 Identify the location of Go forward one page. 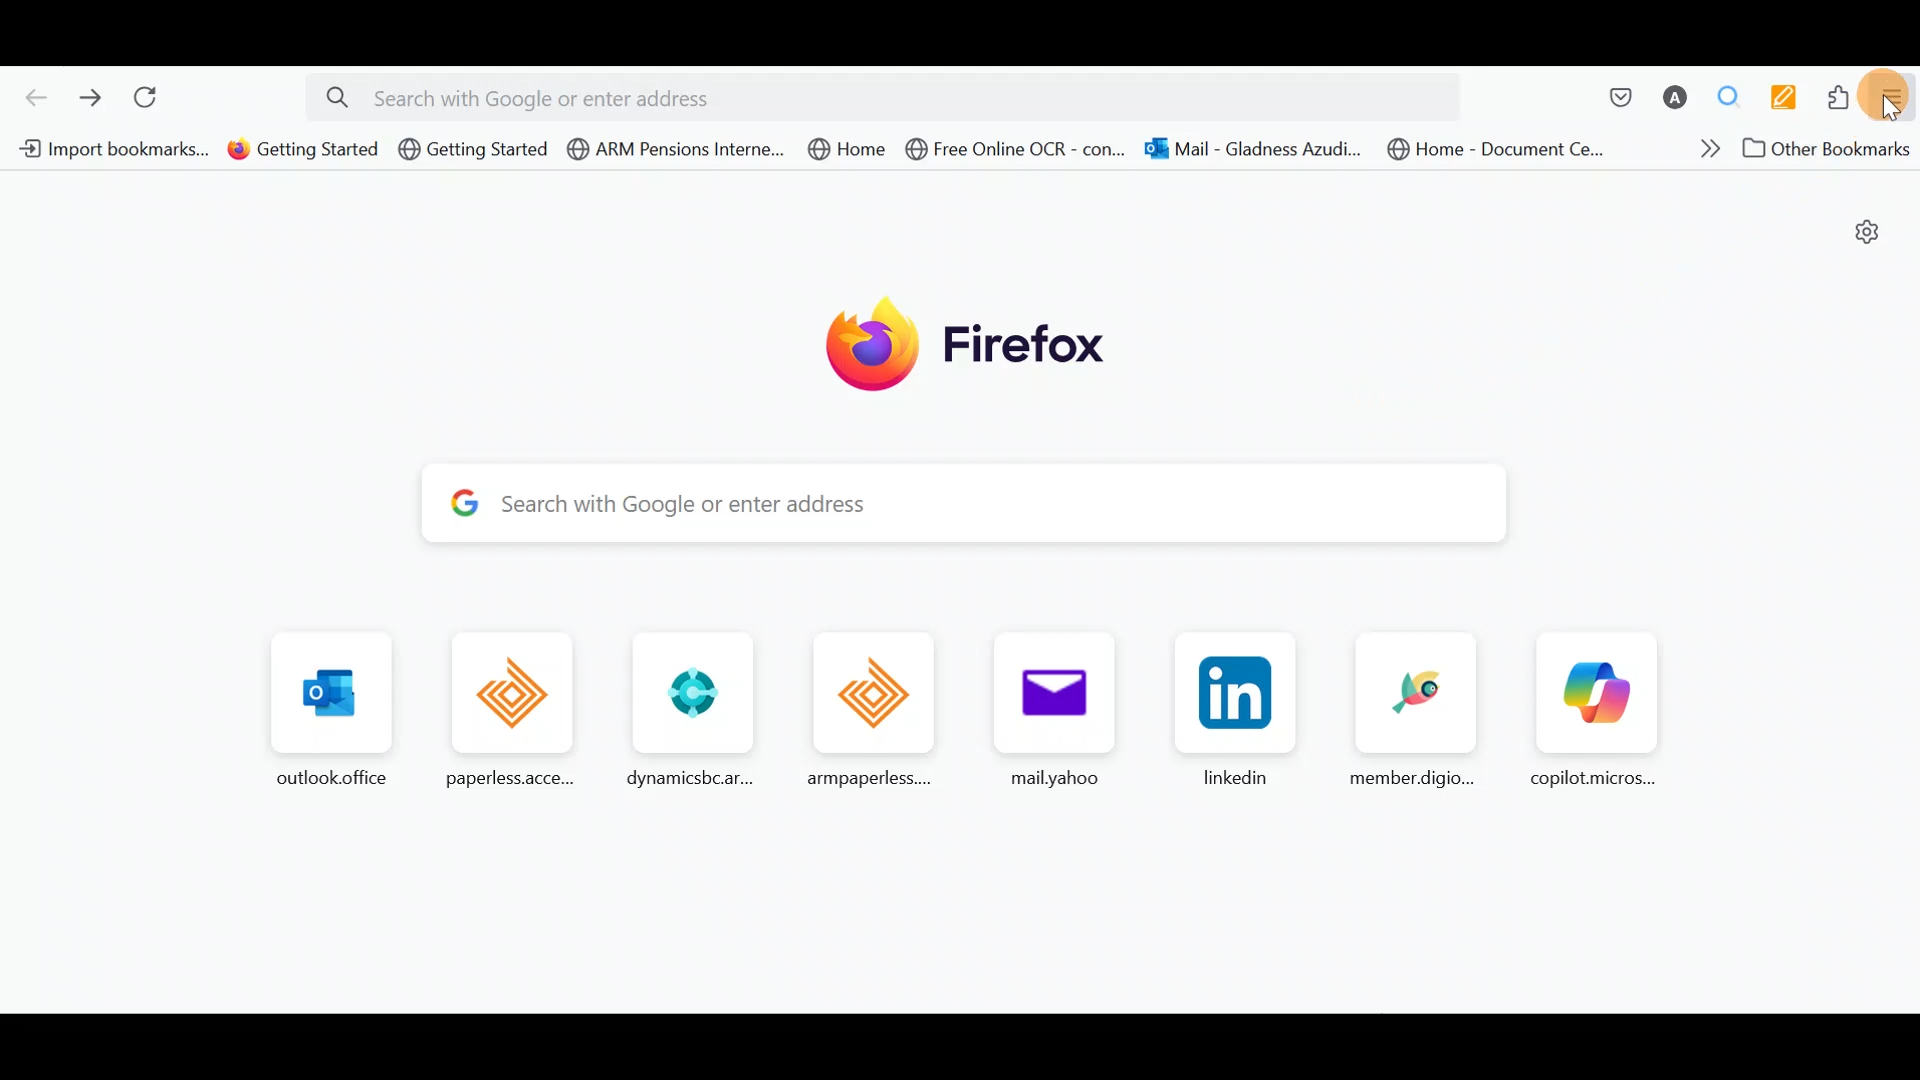
(88, 92).